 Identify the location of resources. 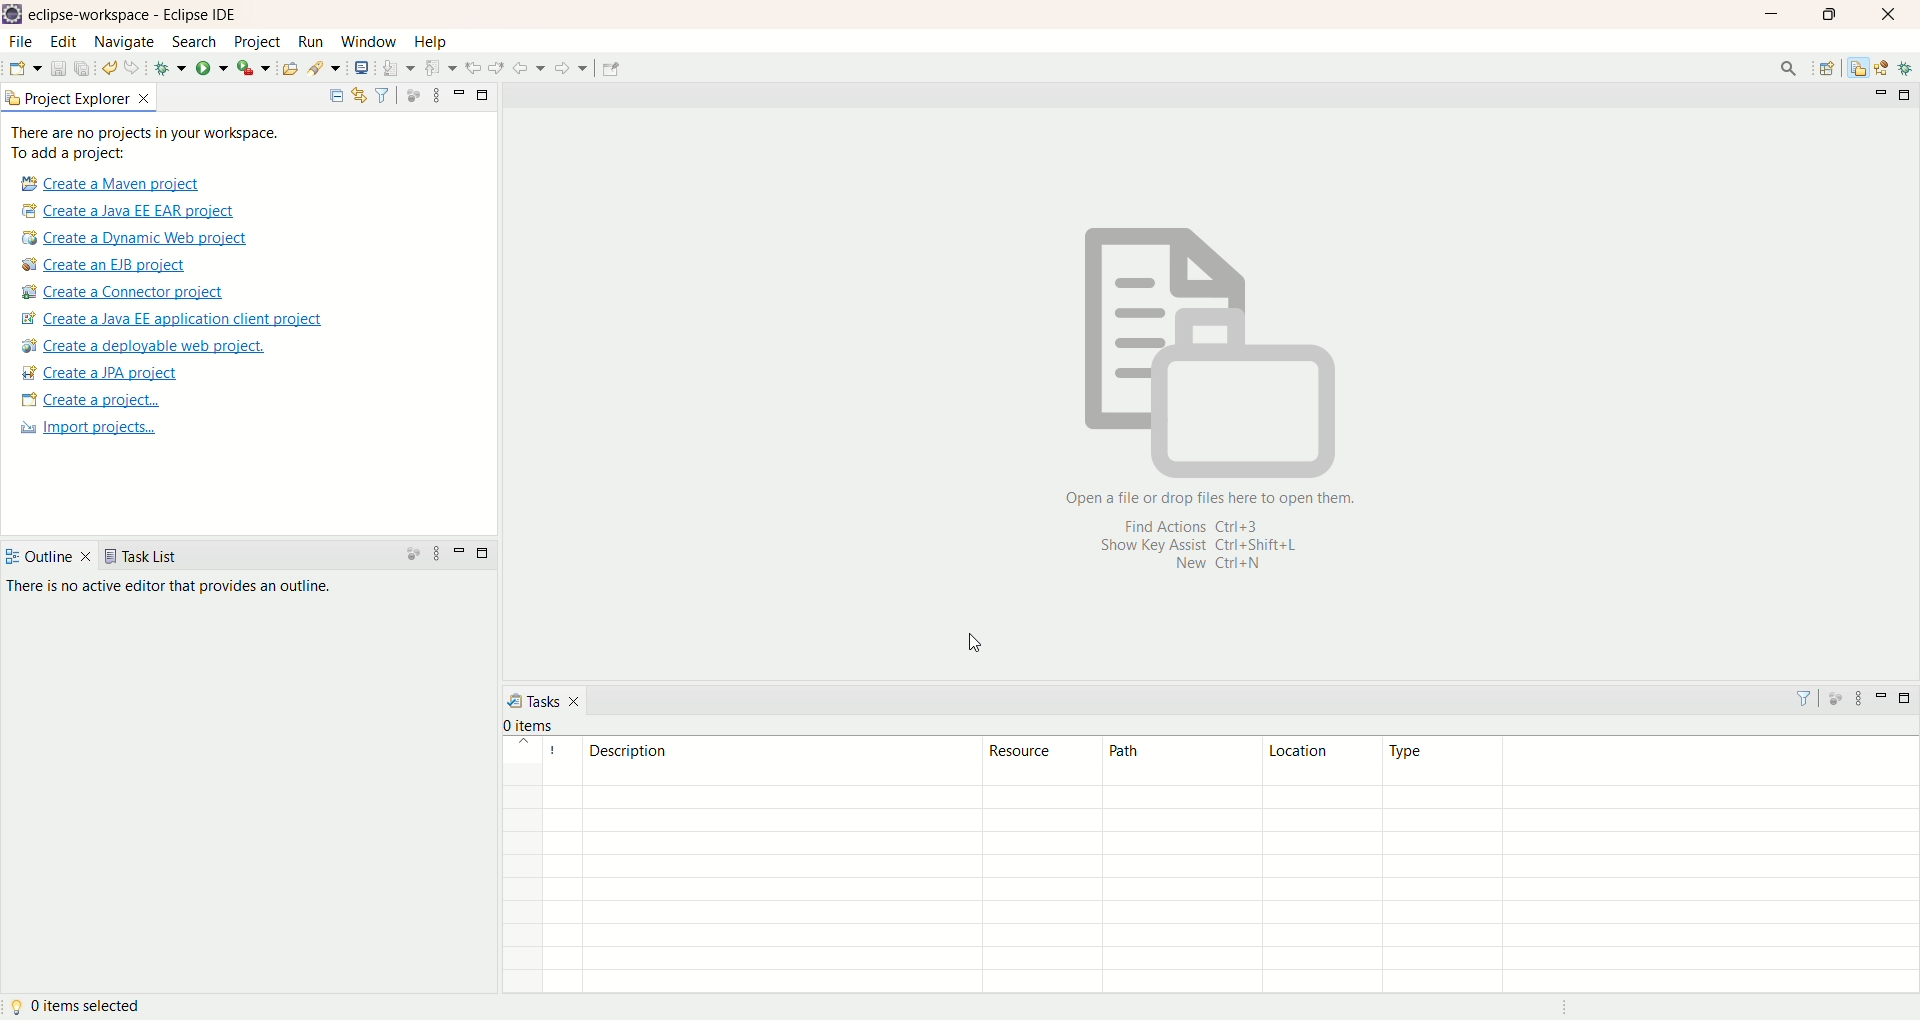
(1859, 70).